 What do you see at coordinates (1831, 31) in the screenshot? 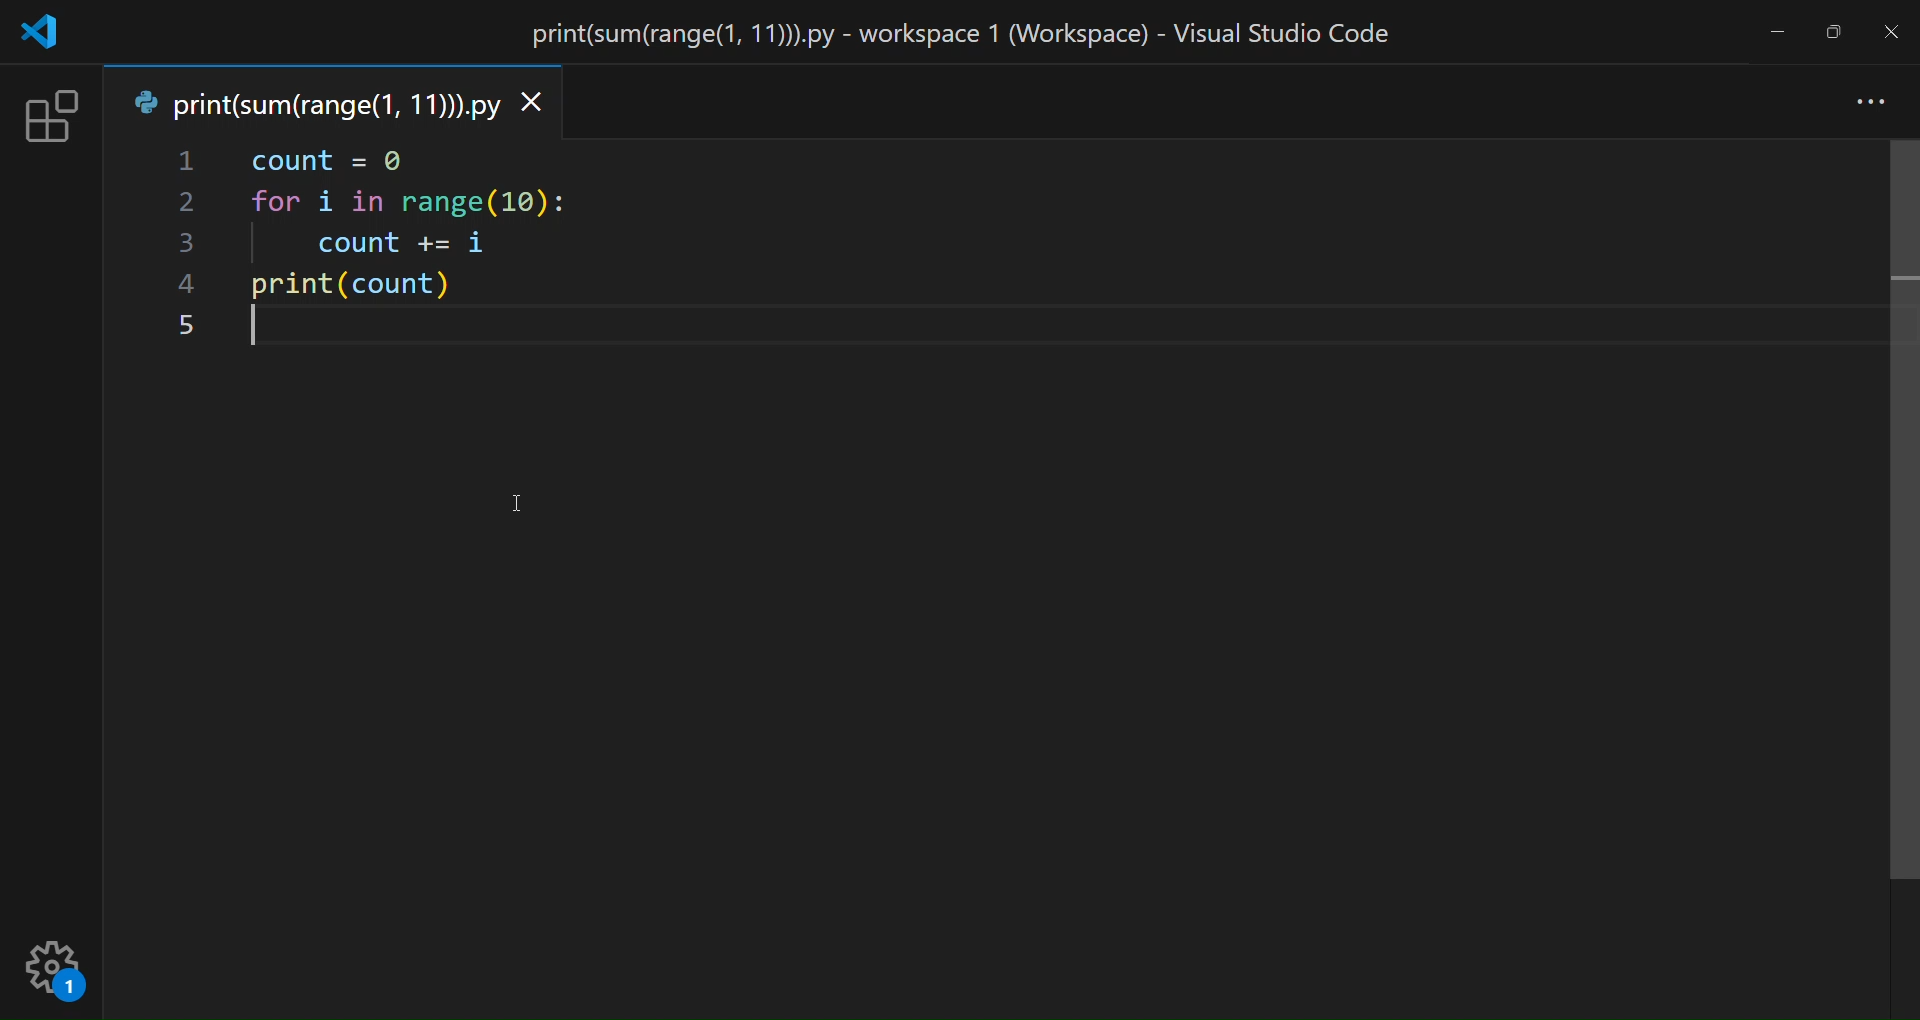
I see `maximize` at bounding box center [1831, 31].